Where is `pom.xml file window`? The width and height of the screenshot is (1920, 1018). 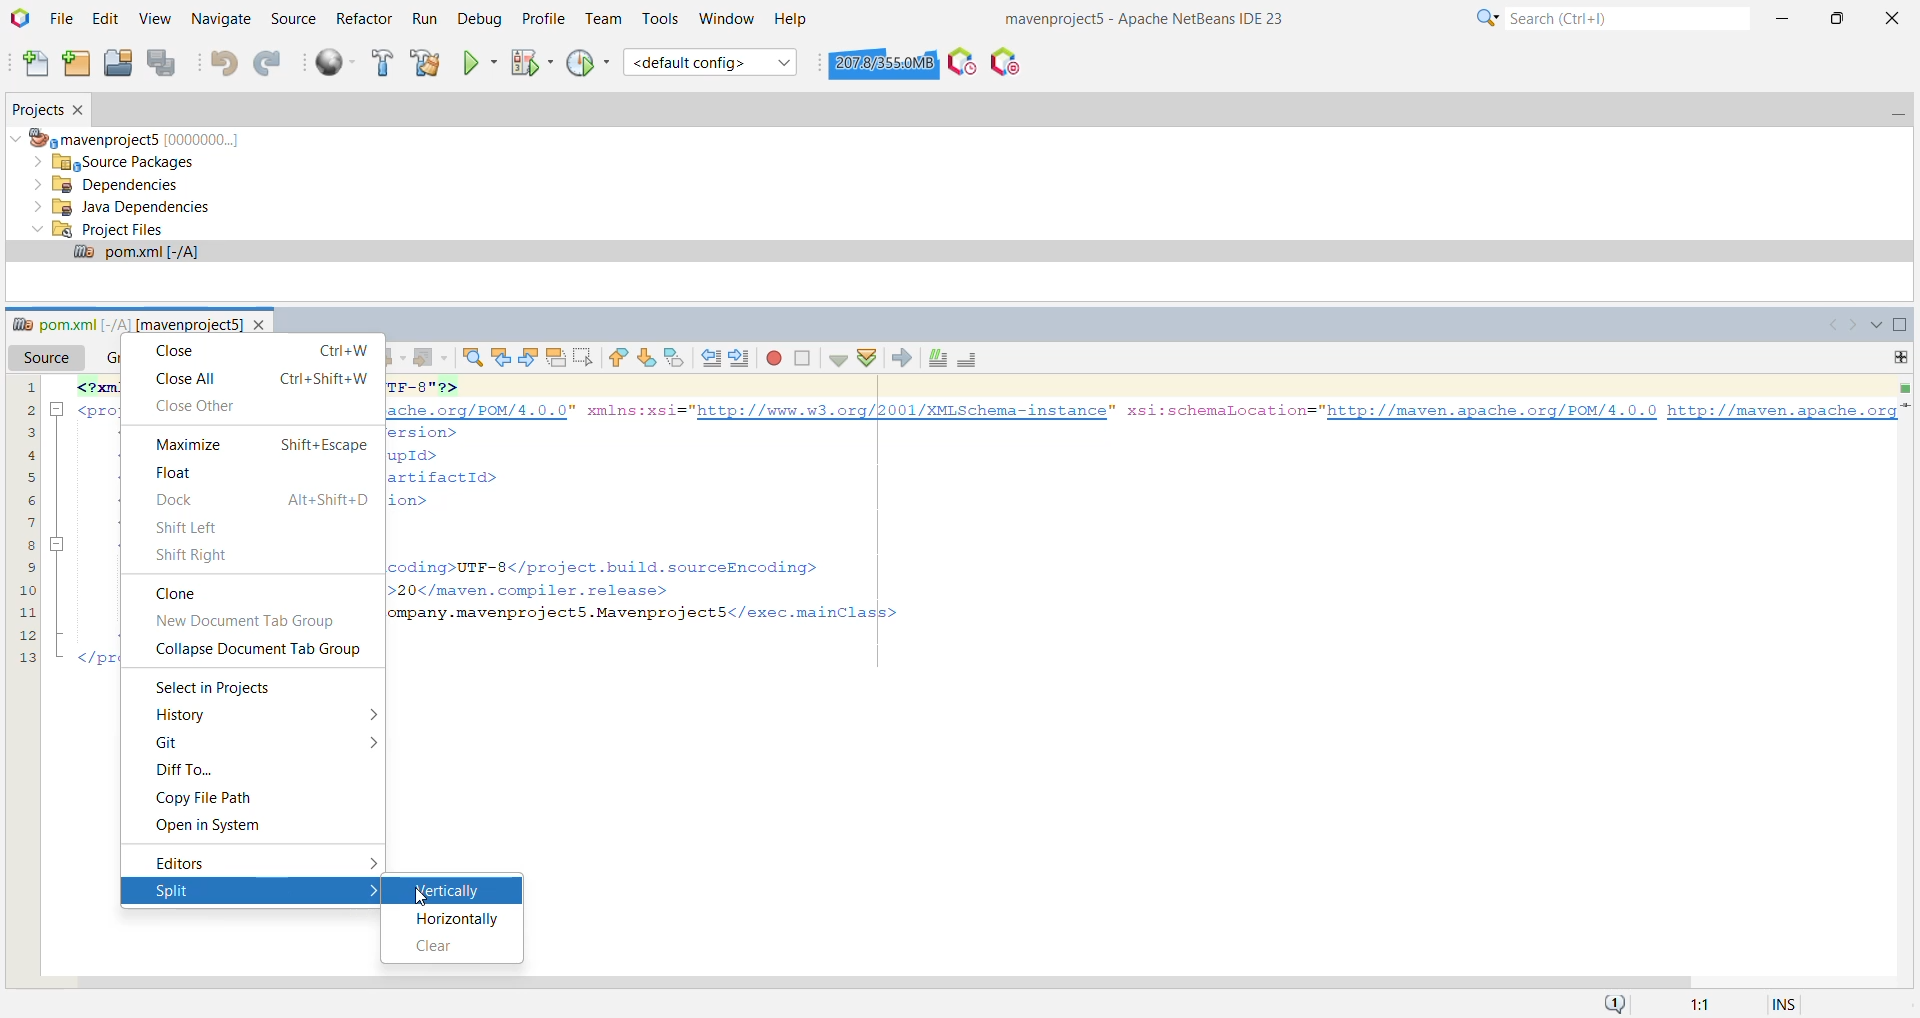
pom.xml file window is located at coordinates (124, 324).